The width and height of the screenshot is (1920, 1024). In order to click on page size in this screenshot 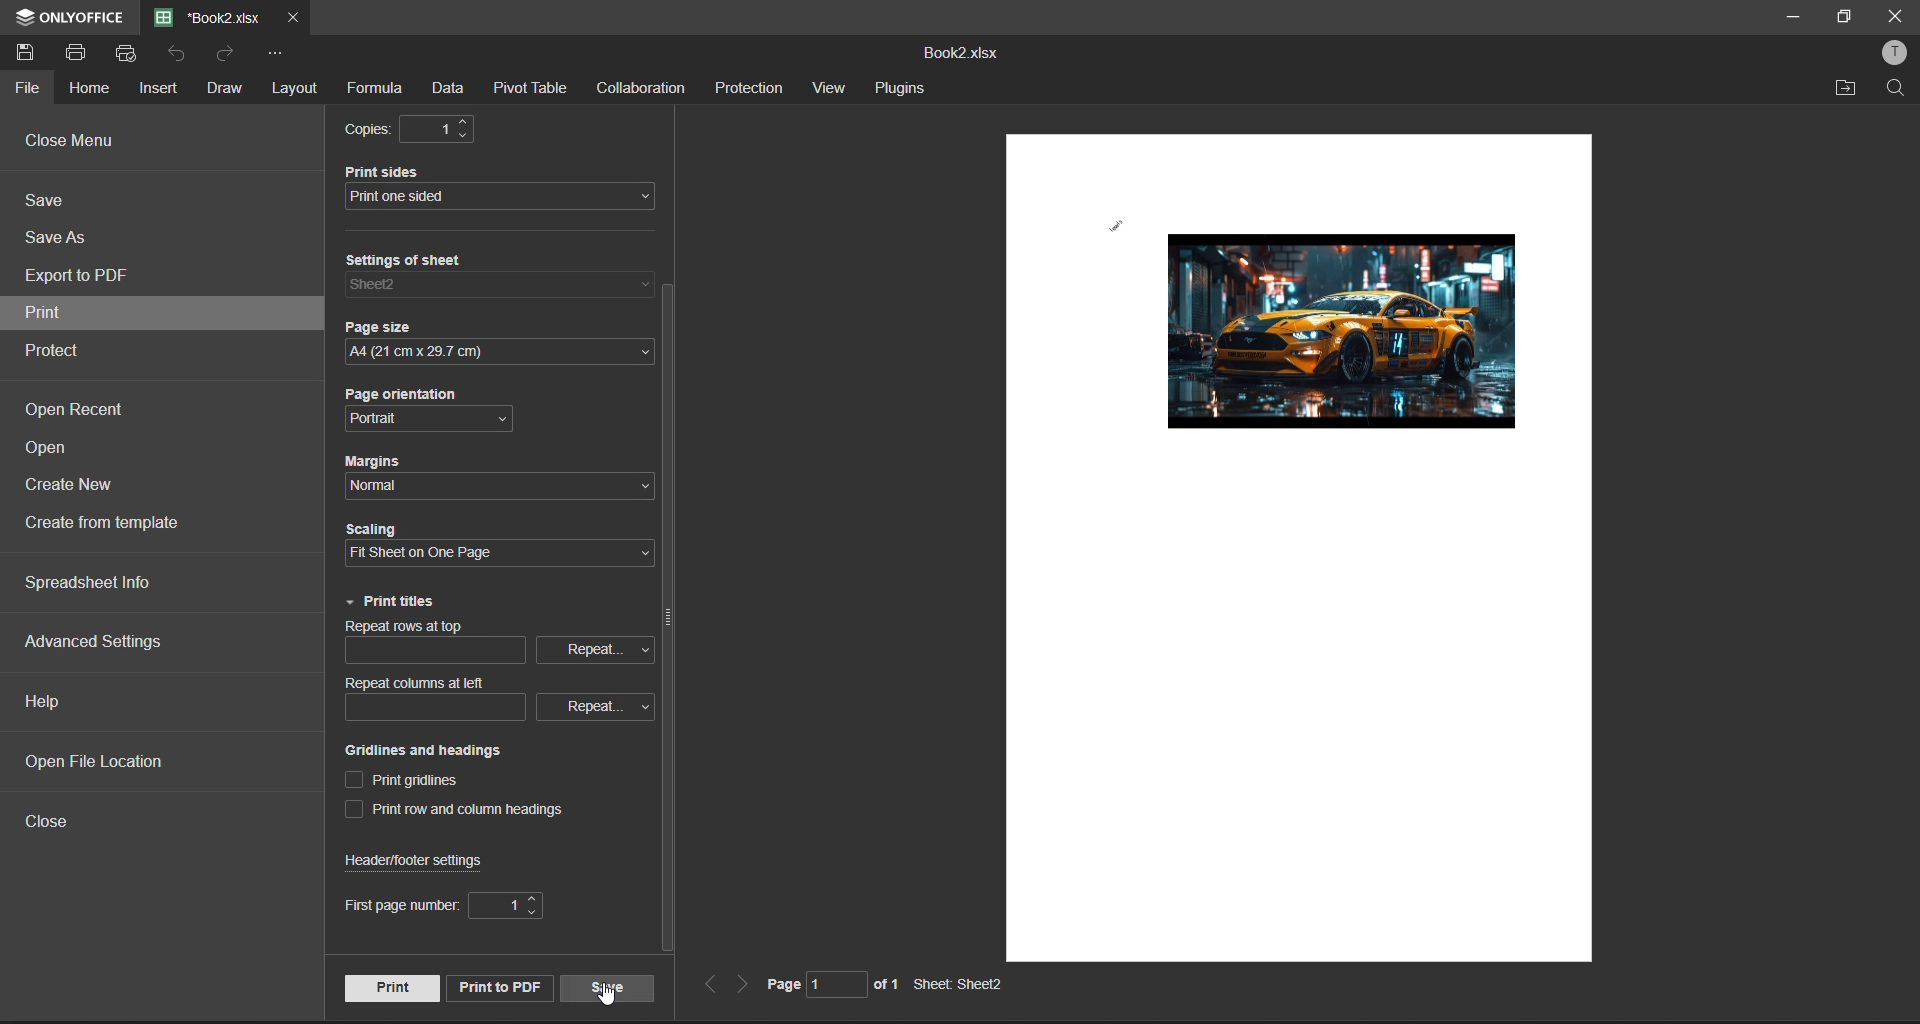, I will do `click(391, 330)`.